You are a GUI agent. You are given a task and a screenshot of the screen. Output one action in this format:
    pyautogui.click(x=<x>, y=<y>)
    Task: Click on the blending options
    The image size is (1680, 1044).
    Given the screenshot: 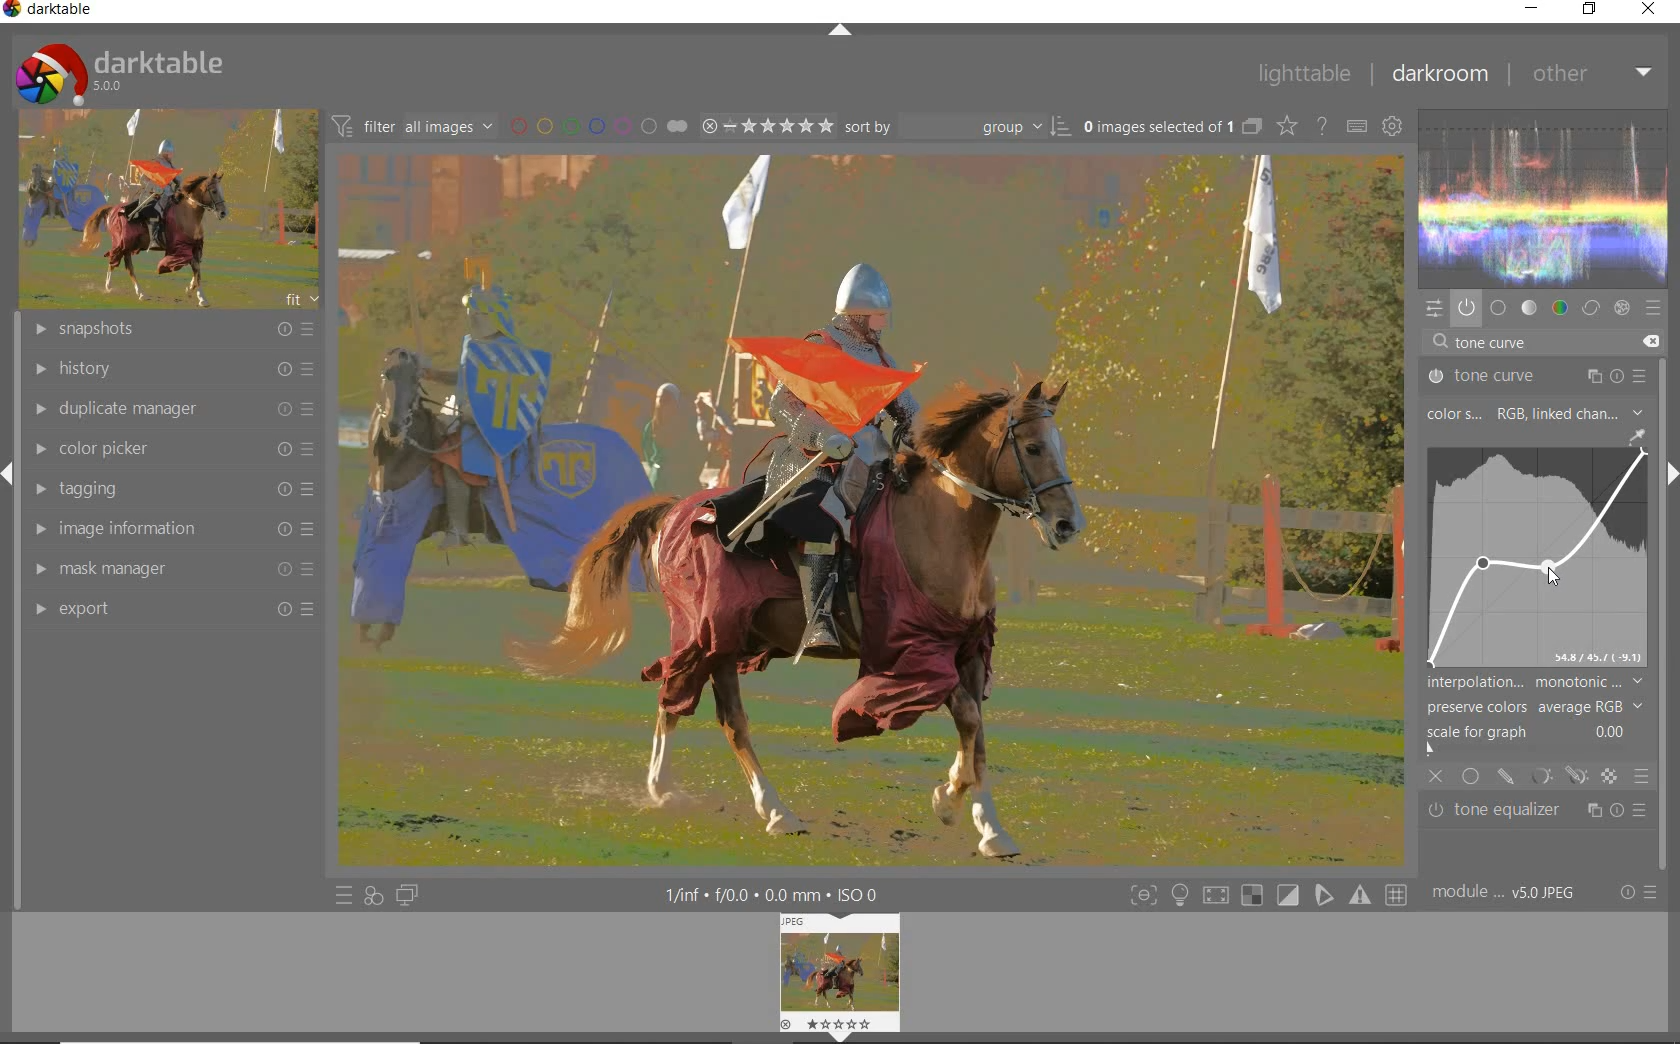 What is the action you would take?
    pyautogui.click(x=1640, y=775)
    